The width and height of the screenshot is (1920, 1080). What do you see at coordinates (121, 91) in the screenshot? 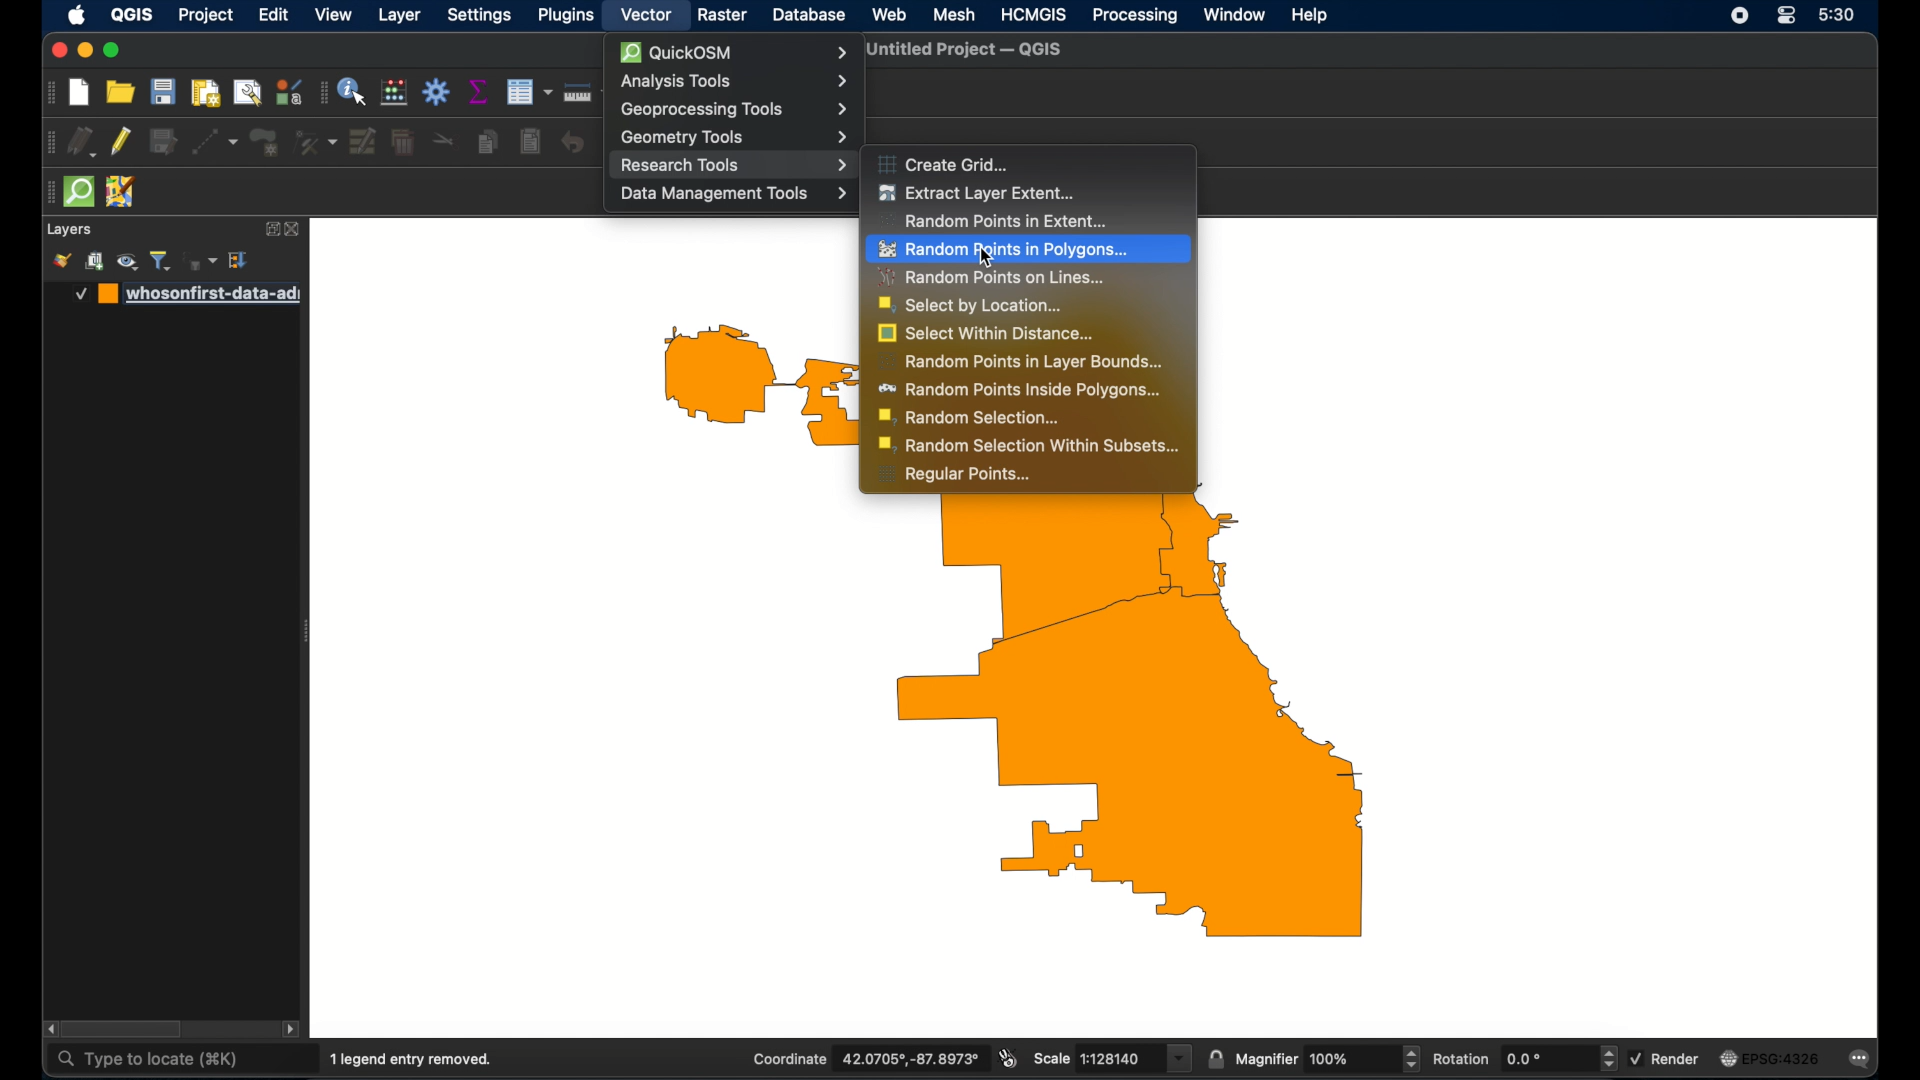
I see `open project` at bounding box center [121, 91].